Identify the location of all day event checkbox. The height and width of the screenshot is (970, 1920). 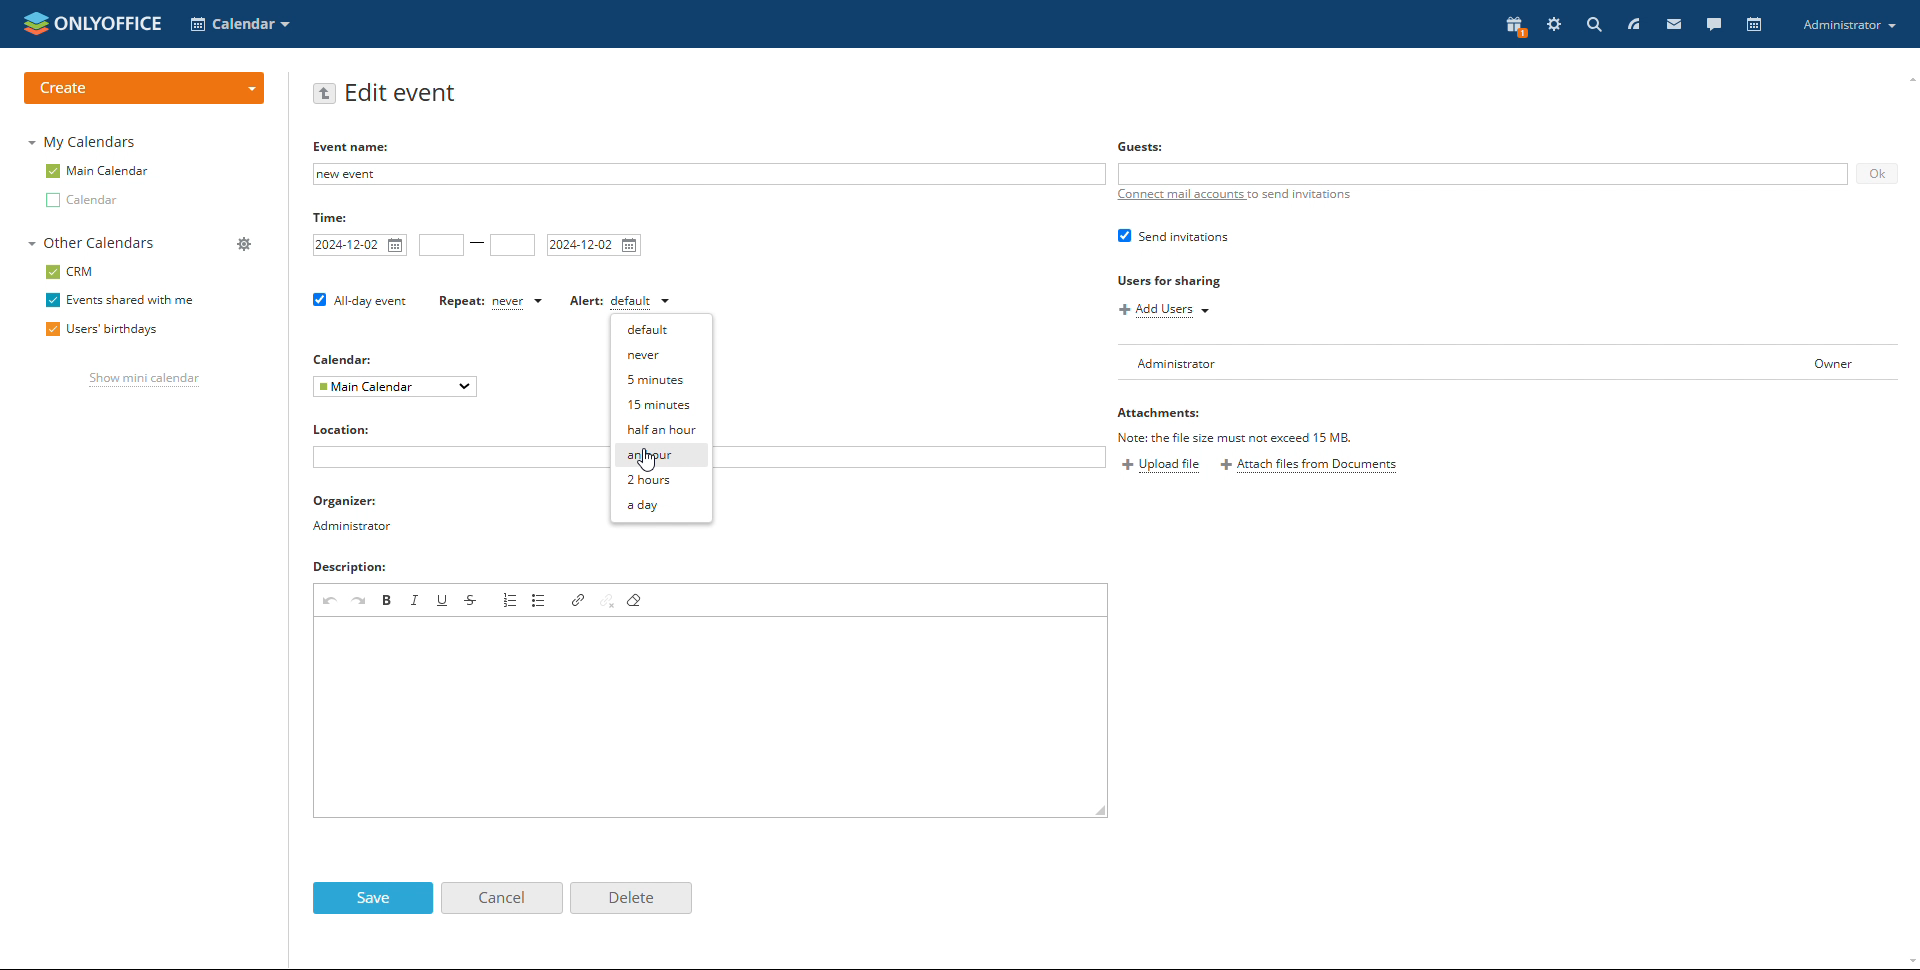
(360, 300).